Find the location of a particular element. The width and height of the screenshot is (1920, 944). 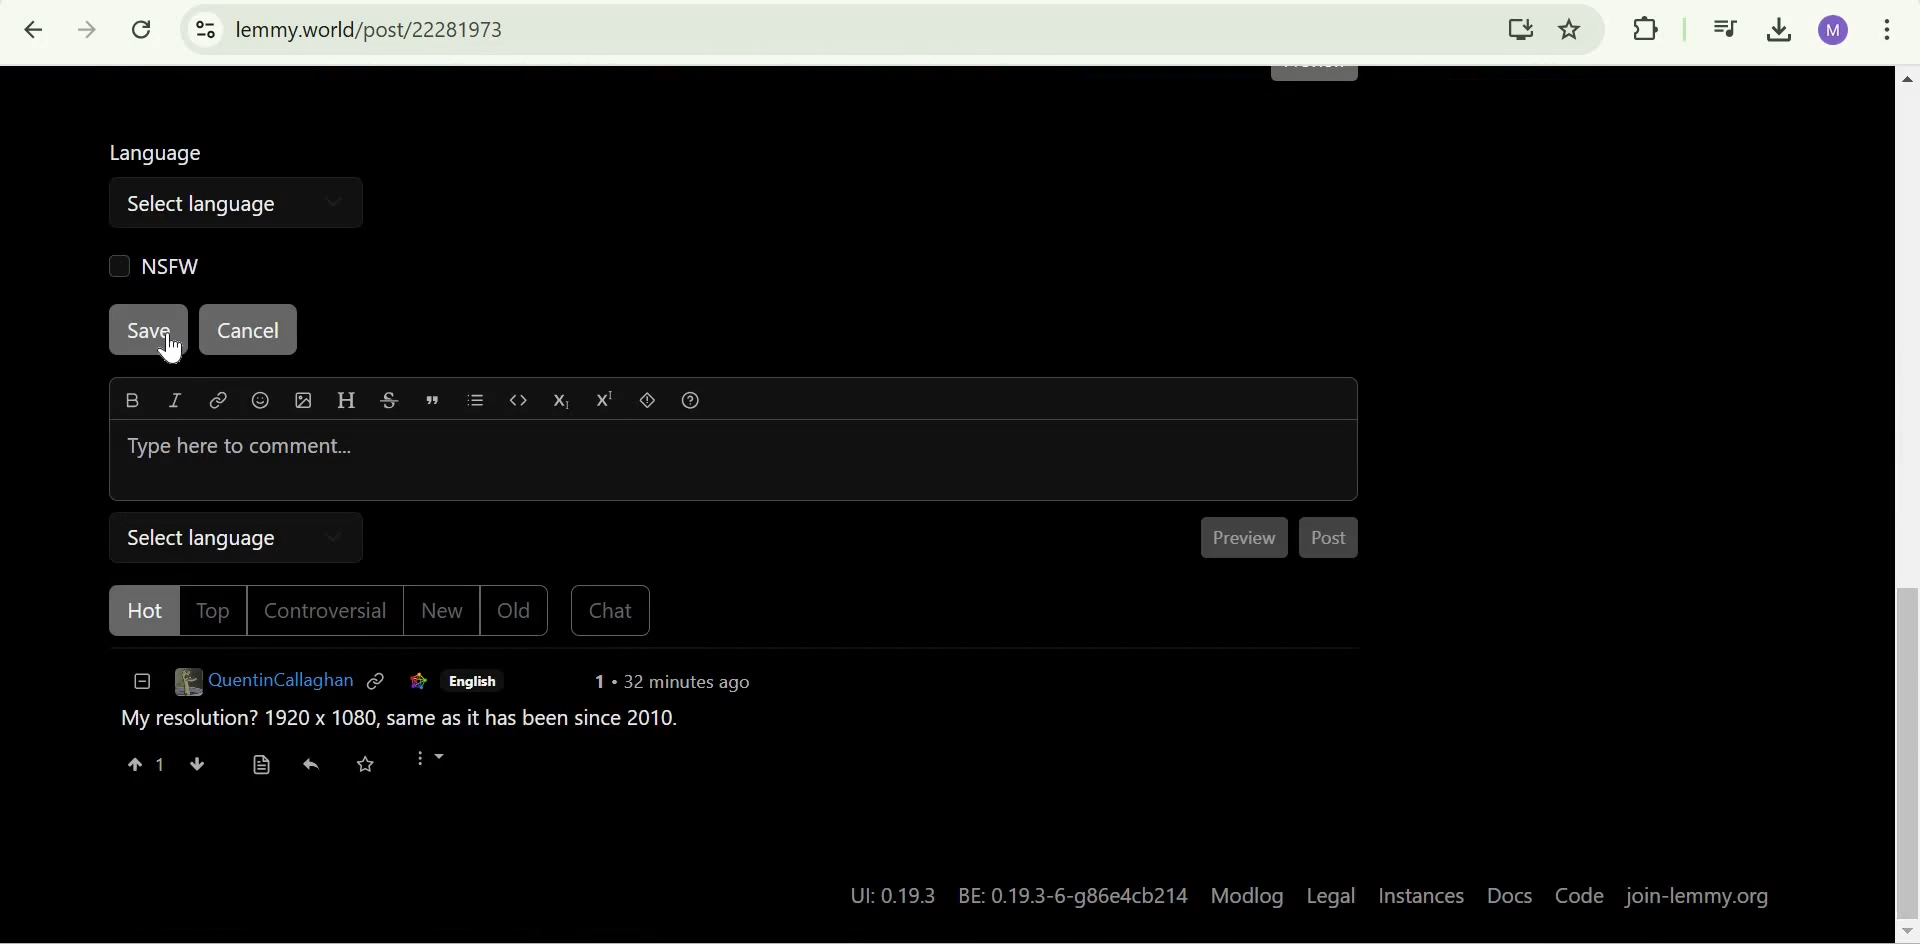

Top is located at coordinates (214, 610).